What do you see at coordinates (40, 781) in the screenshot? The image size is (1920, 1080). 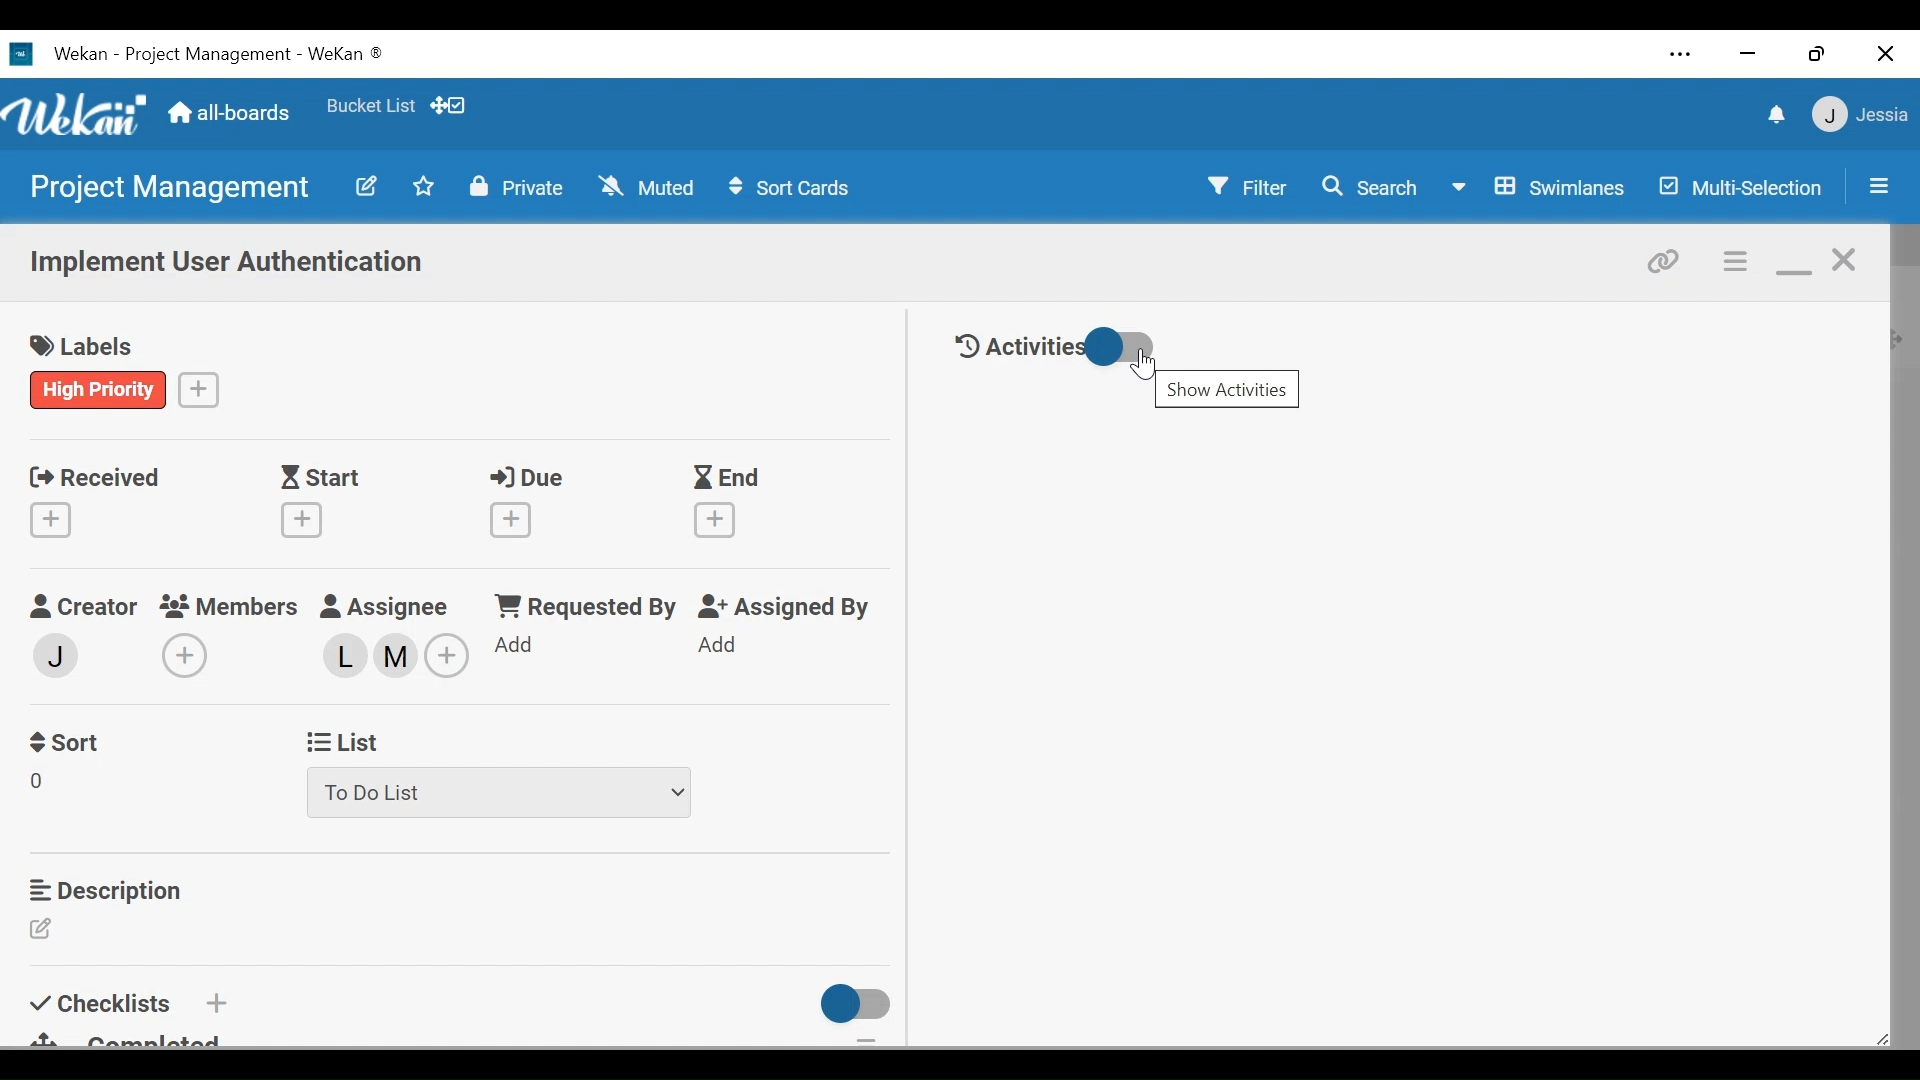 I see `Sort Field` at bounding box center [40, 781].